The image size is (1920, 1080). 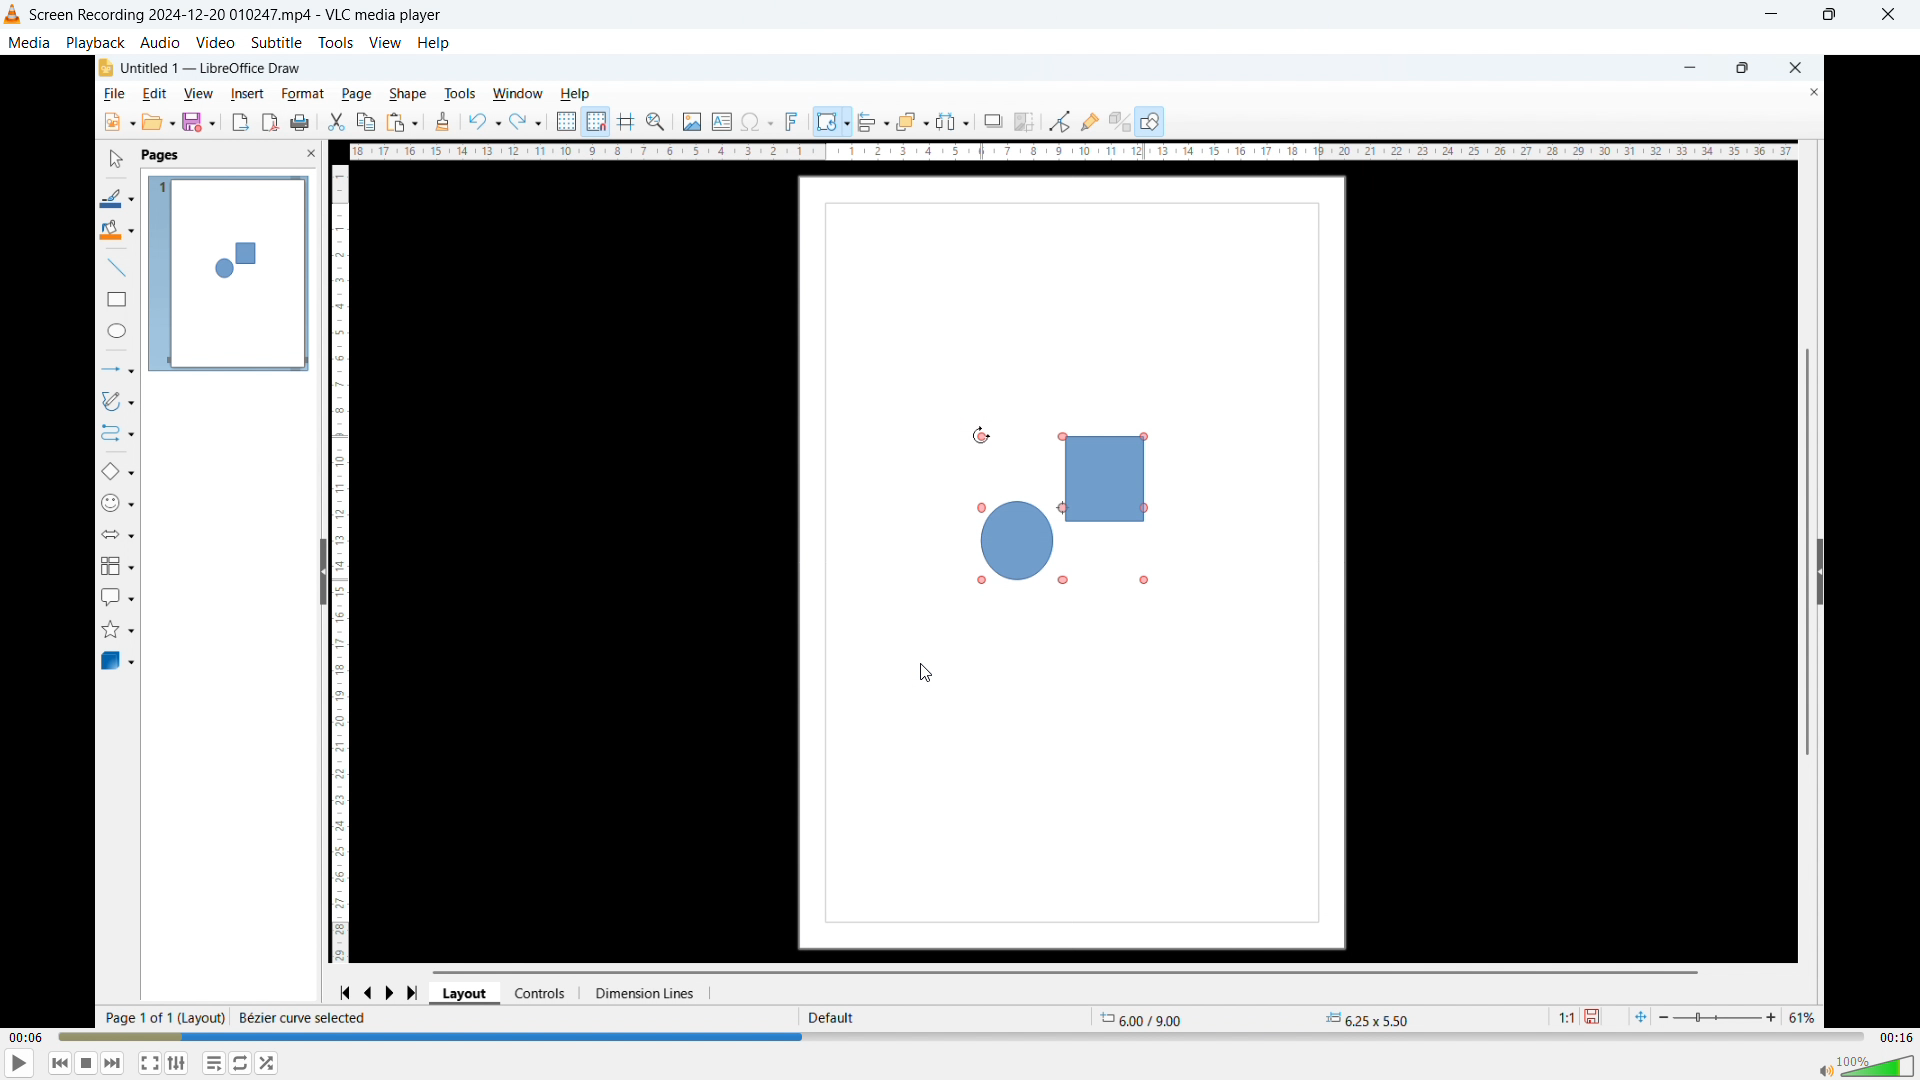 I want to click on Stop playing , so click(x=87, y=1063).